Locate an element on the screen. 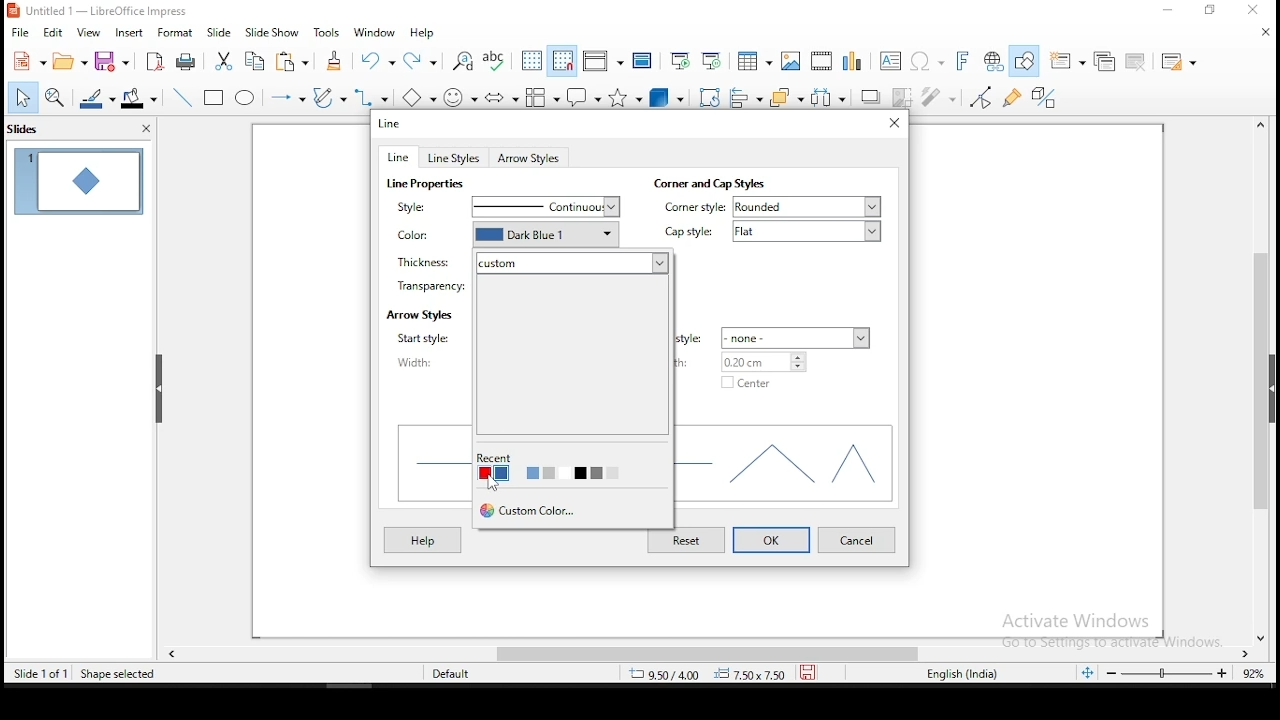 The width and height of the screenshot is (1280, 720). default is located at coordinates (460, 672).